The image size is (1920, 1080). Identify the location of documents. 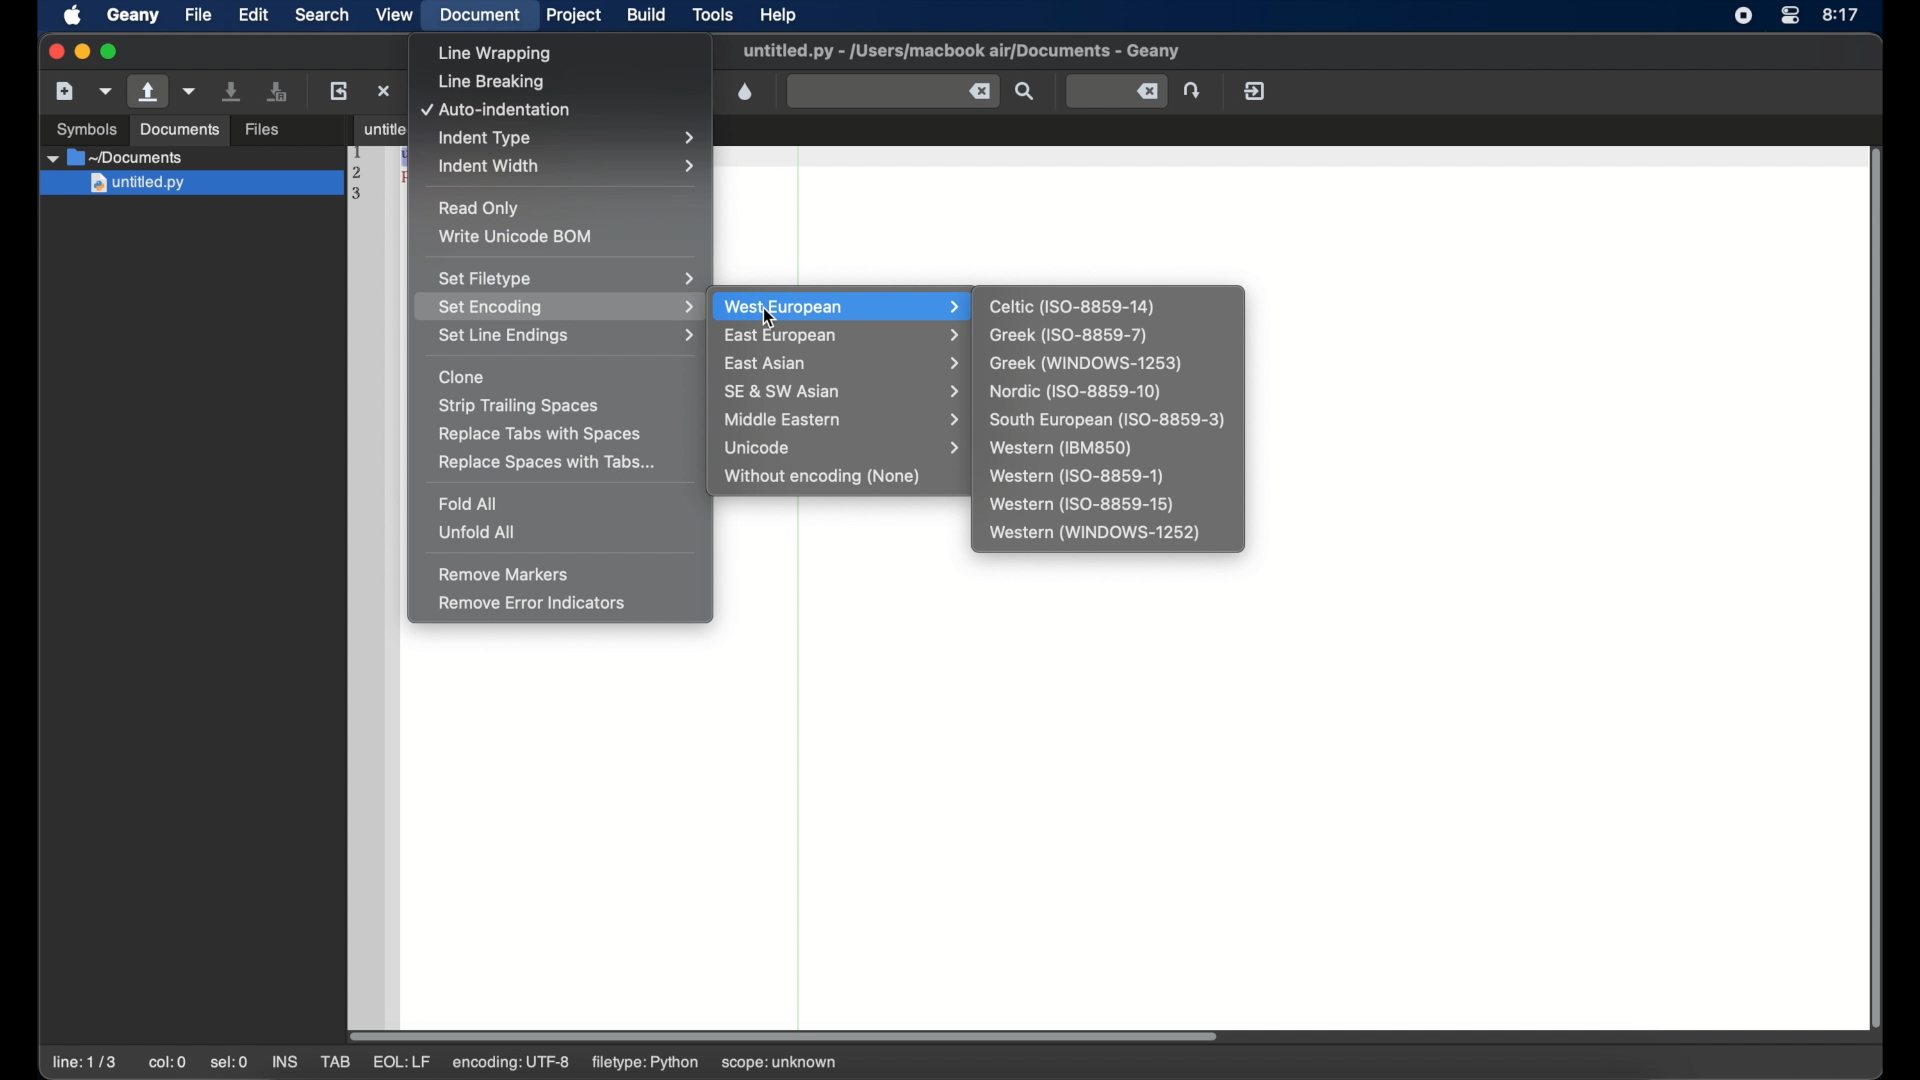
(180, 130).